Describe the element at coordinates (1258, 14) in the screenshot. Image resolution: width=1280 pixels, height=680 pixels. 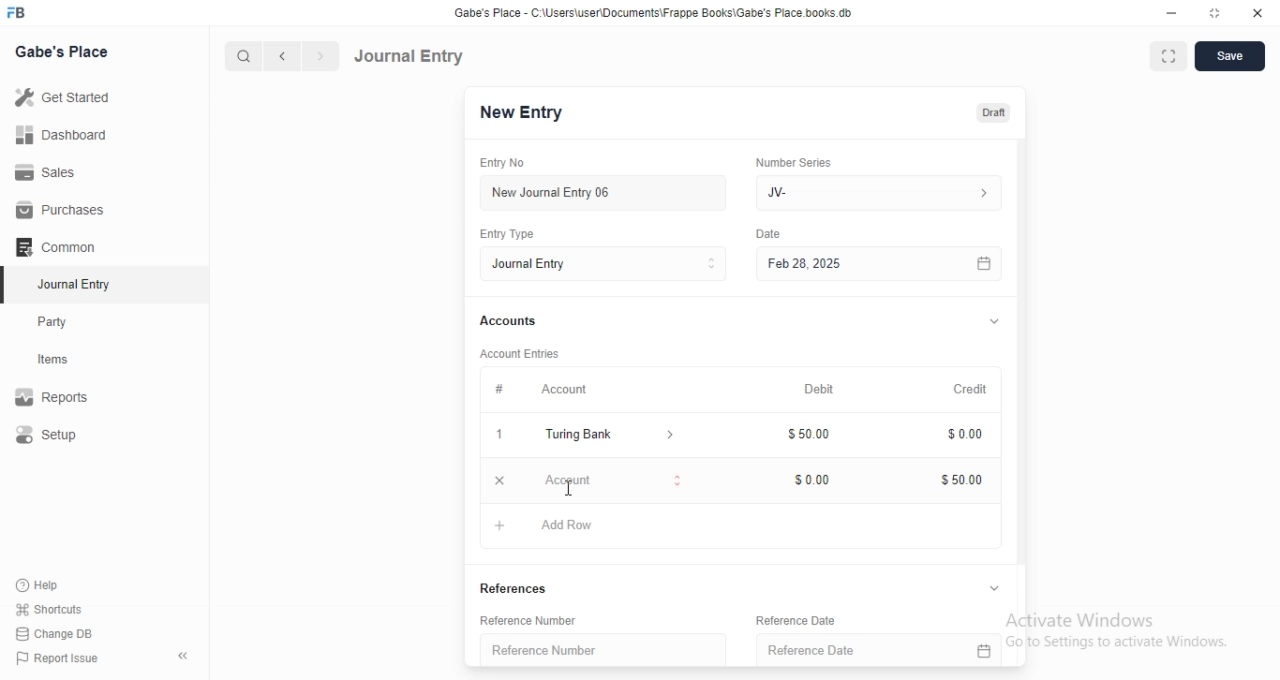
I see `close` at that location.